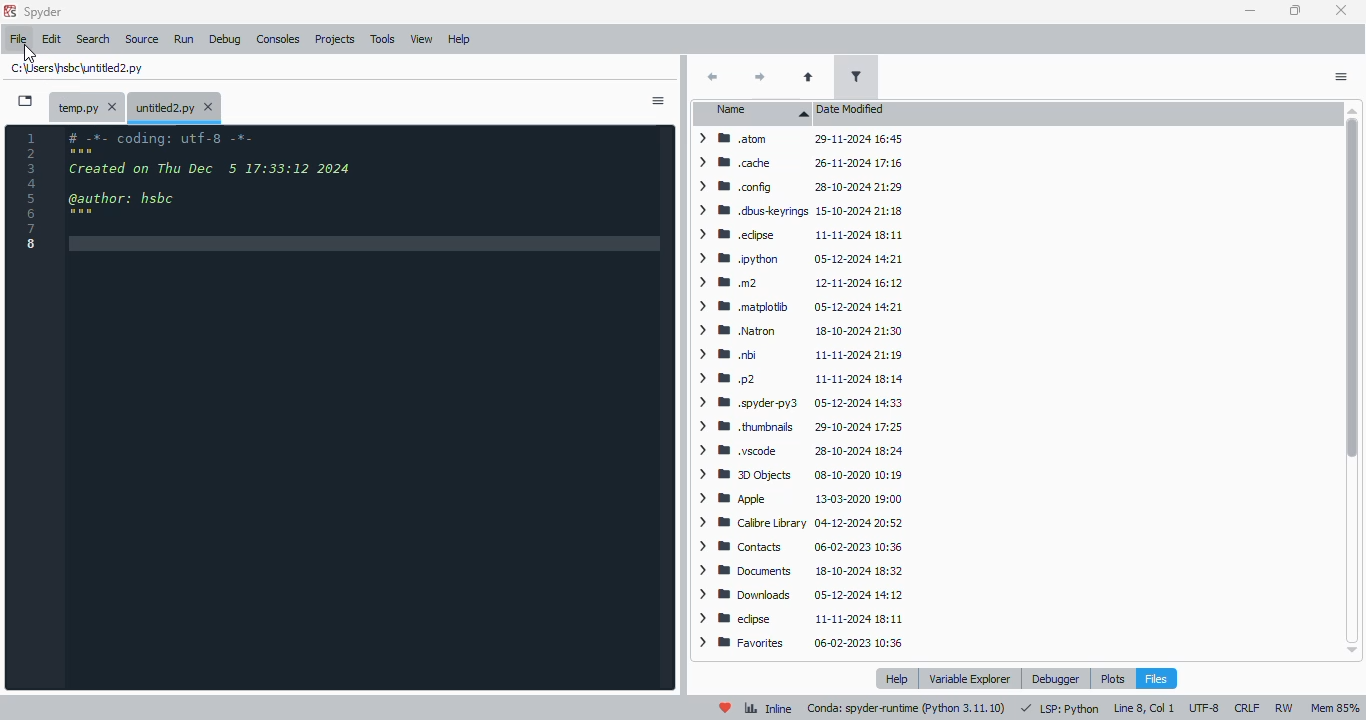 This screenshot has width=1366, height=720. What do you see at coordinates (1145, 708) in the screenshot?
I see `line 8, col 1` at bounding box center [1145, 708].